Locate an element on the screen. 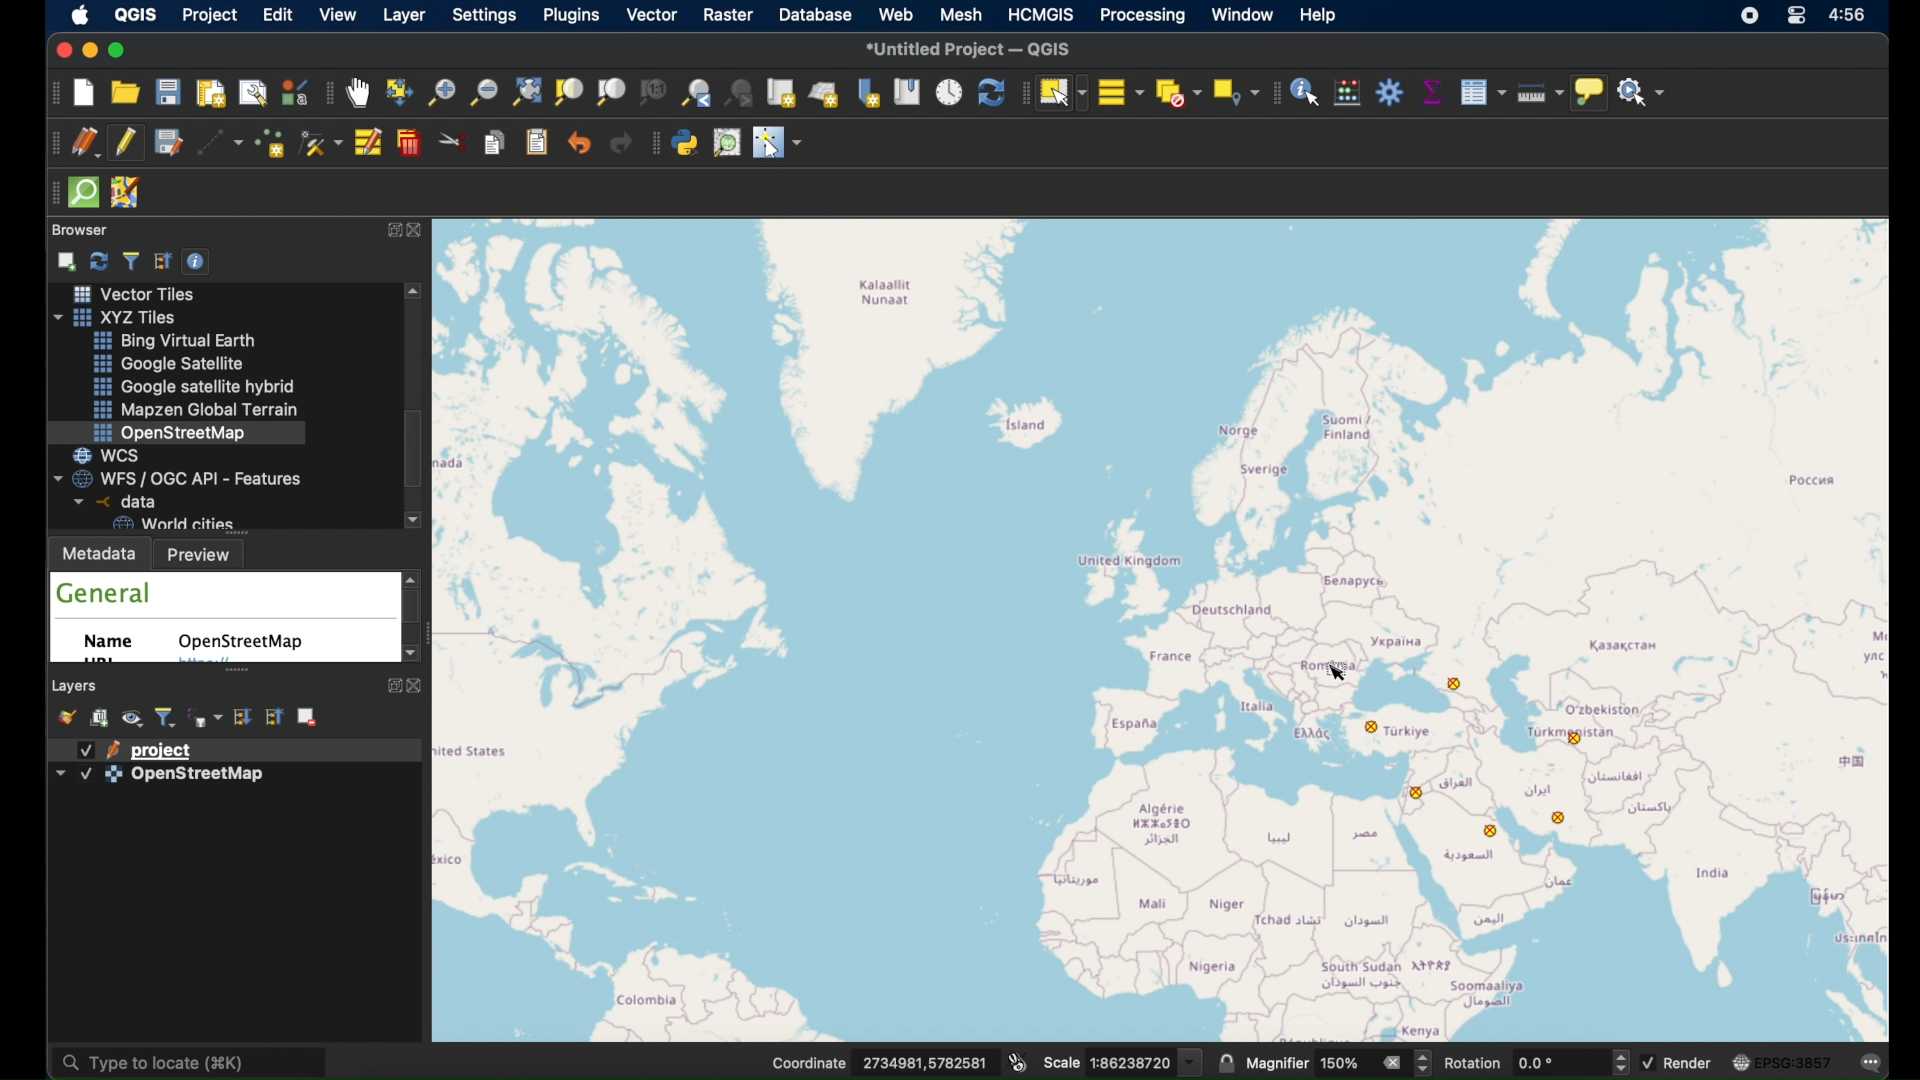 Image resolution: width=1920 pixels, height=1080 pixels. browser is located at coordinates (80, 230).